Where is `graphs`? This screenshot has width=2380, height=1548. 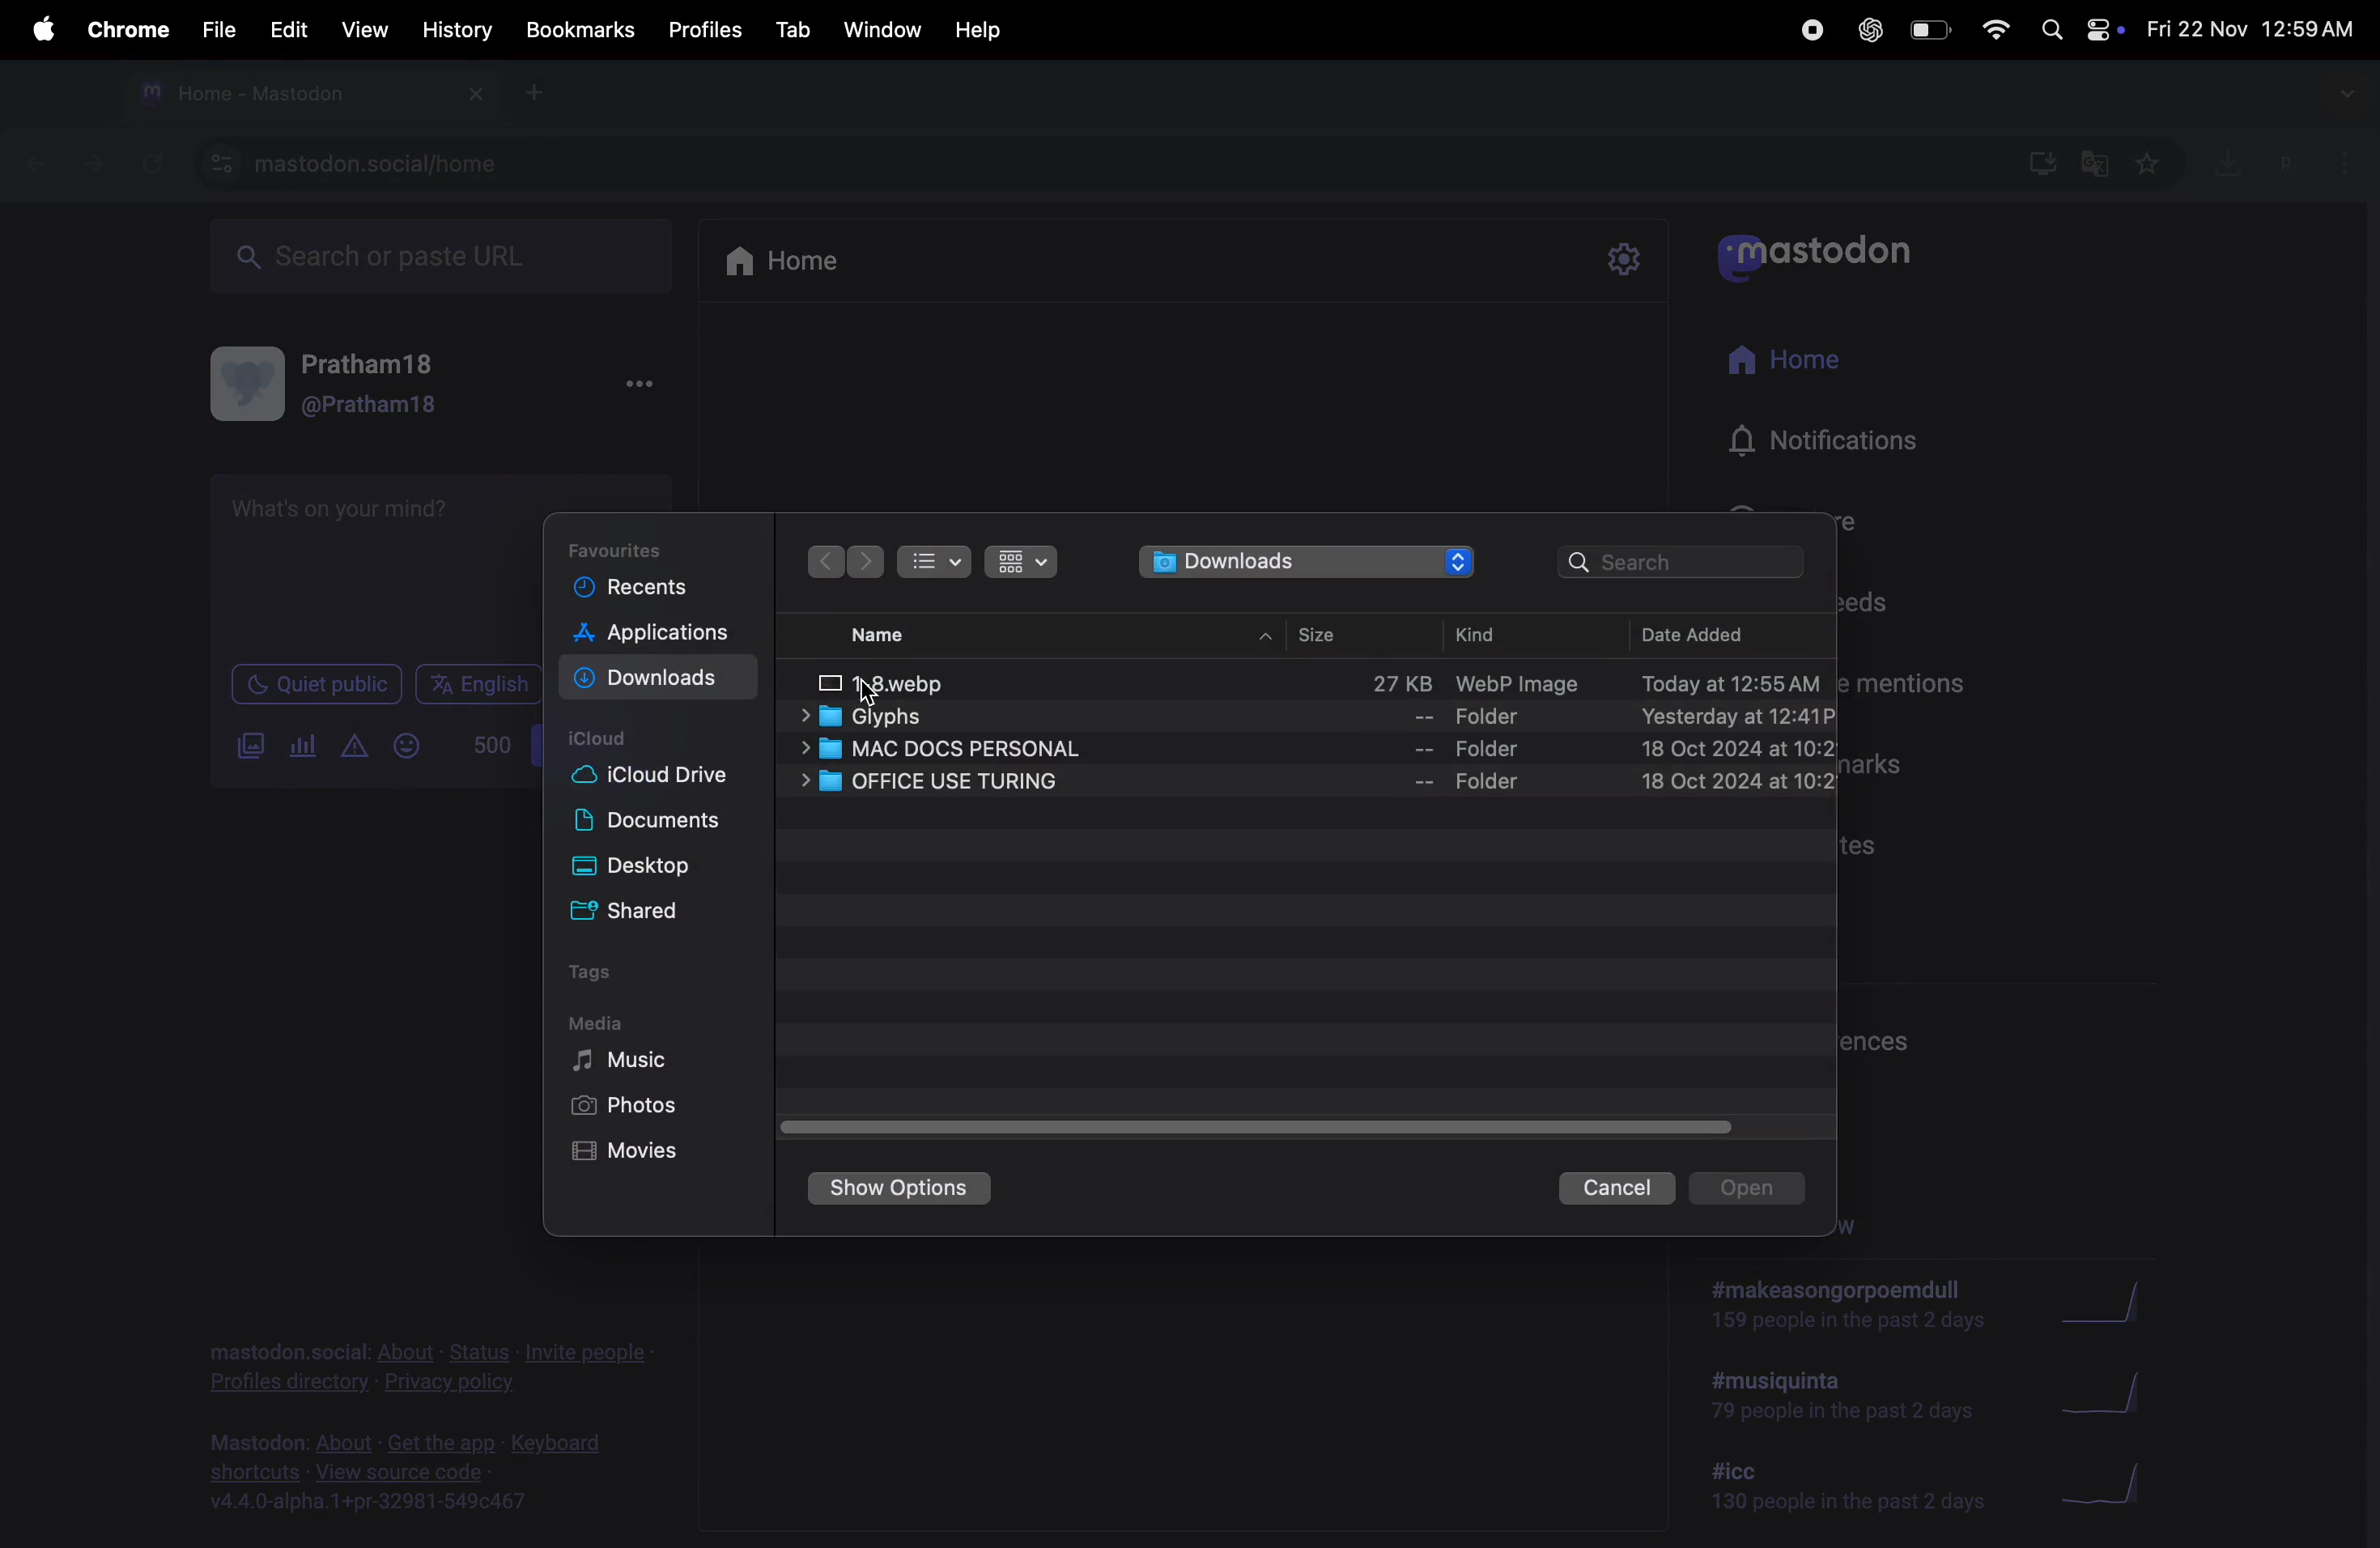
graphs is located at coordinates (2122, 1394).